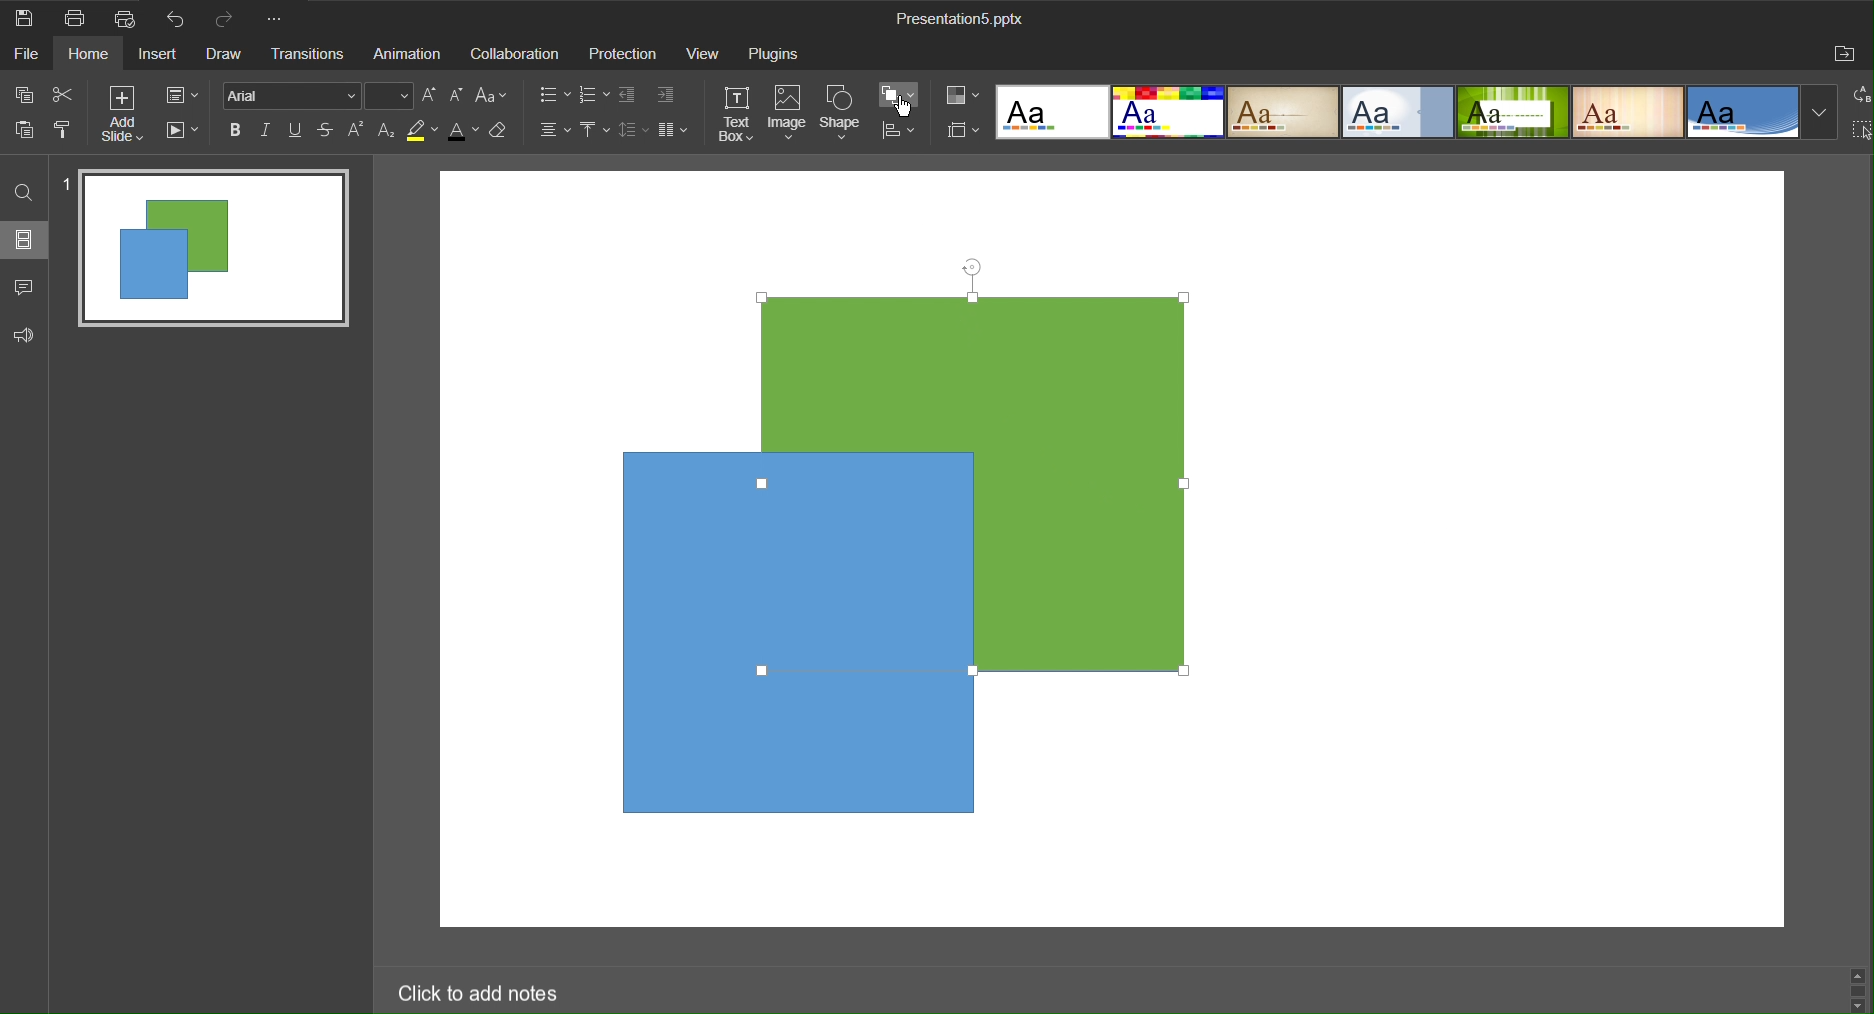 This screenshot has height=1014, width=1874. Describe the element at coordinates (843, 111) in the screenshot. I see `Shape` at that location.